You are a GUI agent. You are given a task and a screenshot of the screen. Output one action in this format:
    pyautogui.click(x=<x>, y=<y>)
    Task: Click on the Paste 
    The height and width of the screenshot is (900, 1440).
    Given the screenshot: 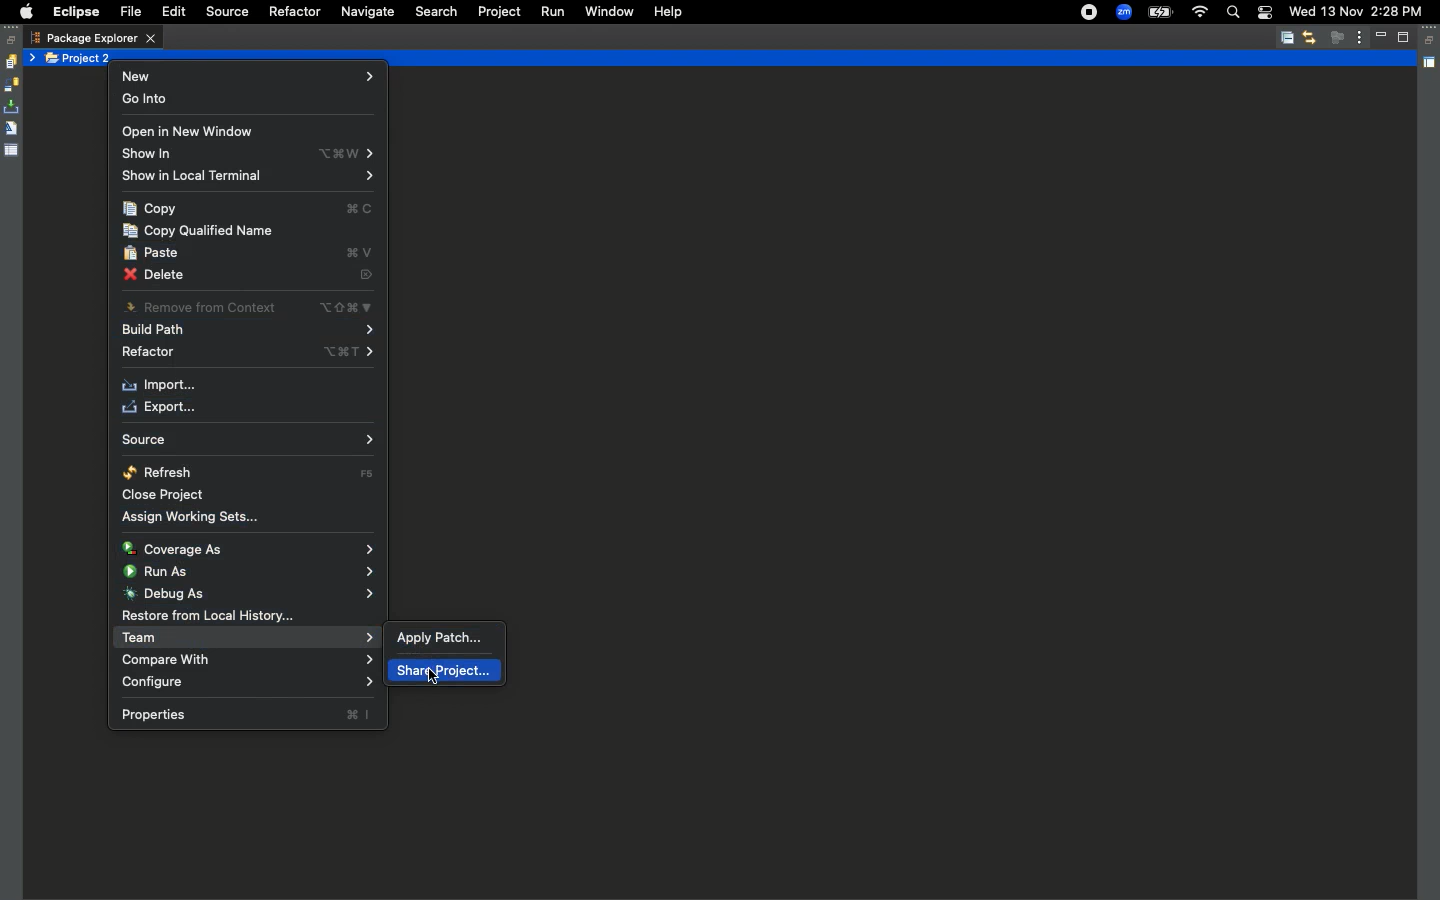 What is the action you would take?
    pyautogui.click(x=251, y=255)
    